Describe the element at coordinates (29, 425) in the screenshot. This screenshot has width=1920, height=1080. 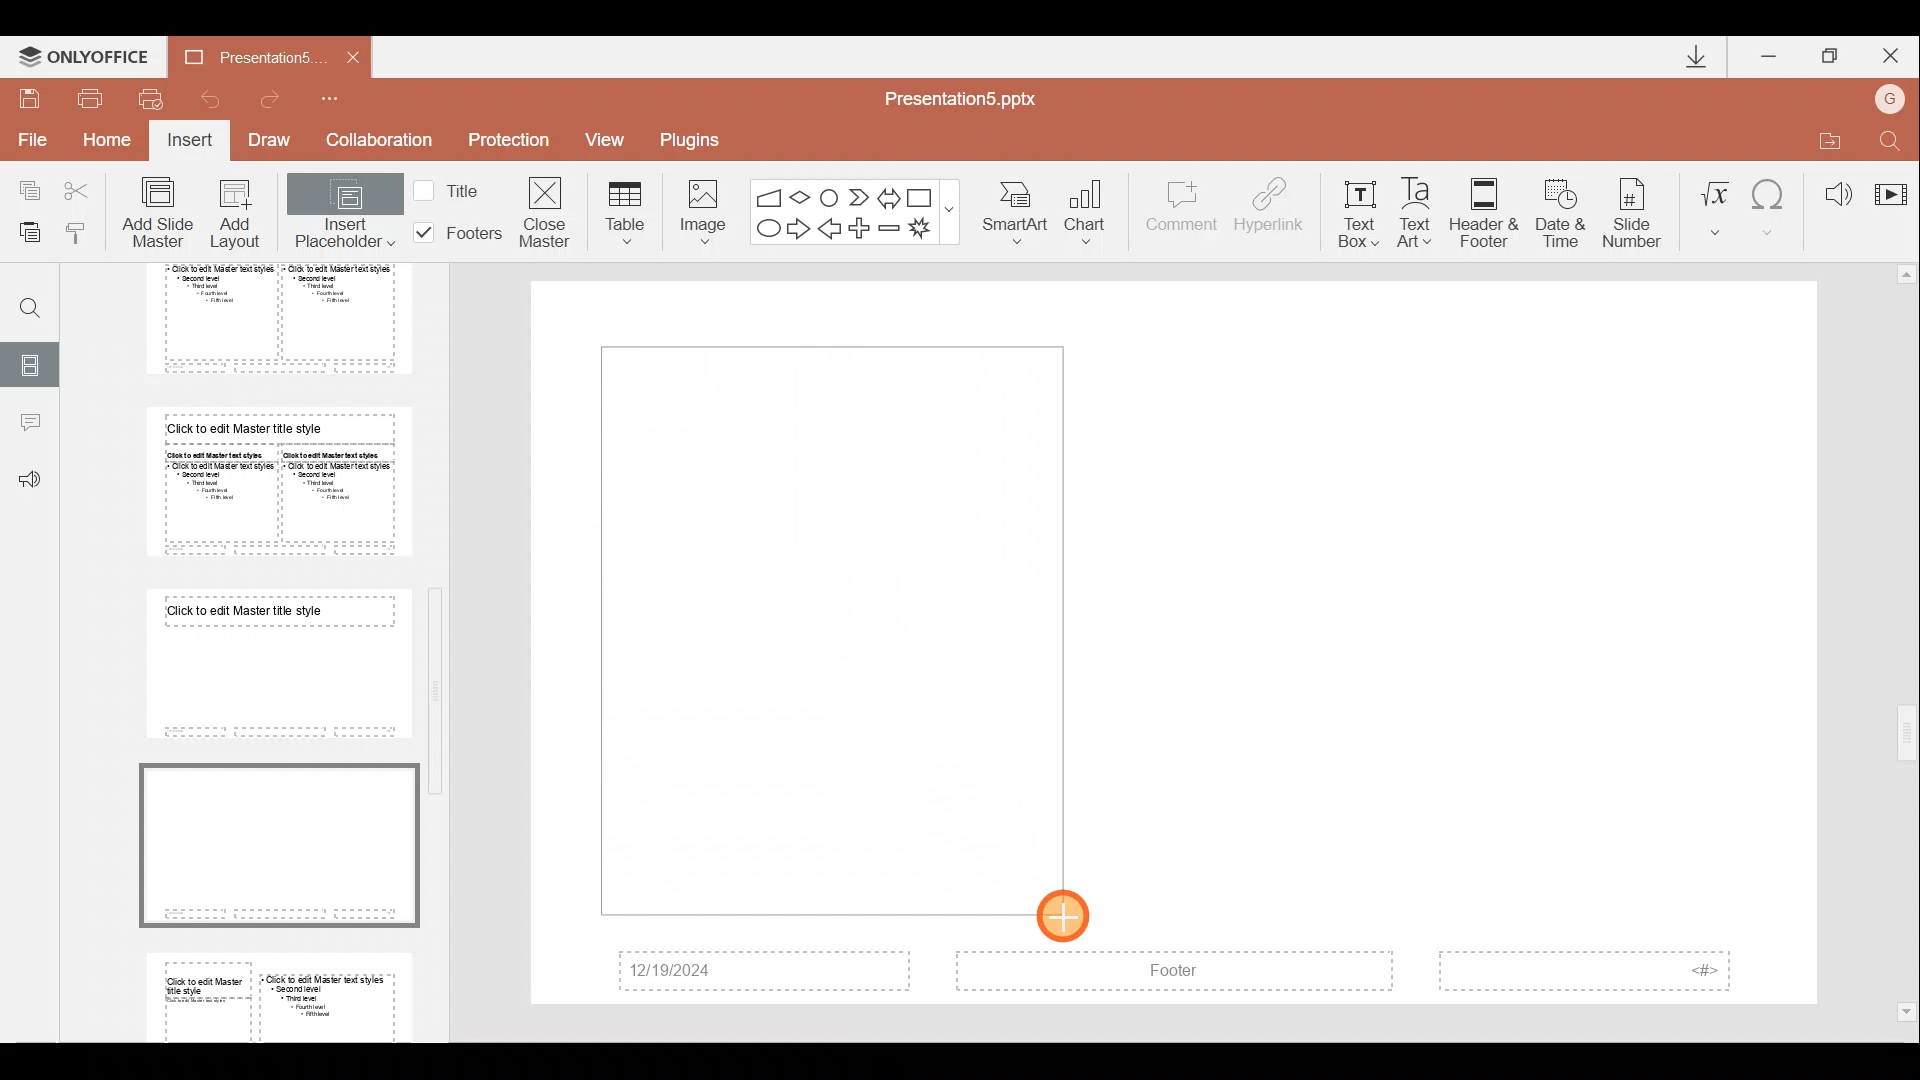
I see `Comments` at that location.